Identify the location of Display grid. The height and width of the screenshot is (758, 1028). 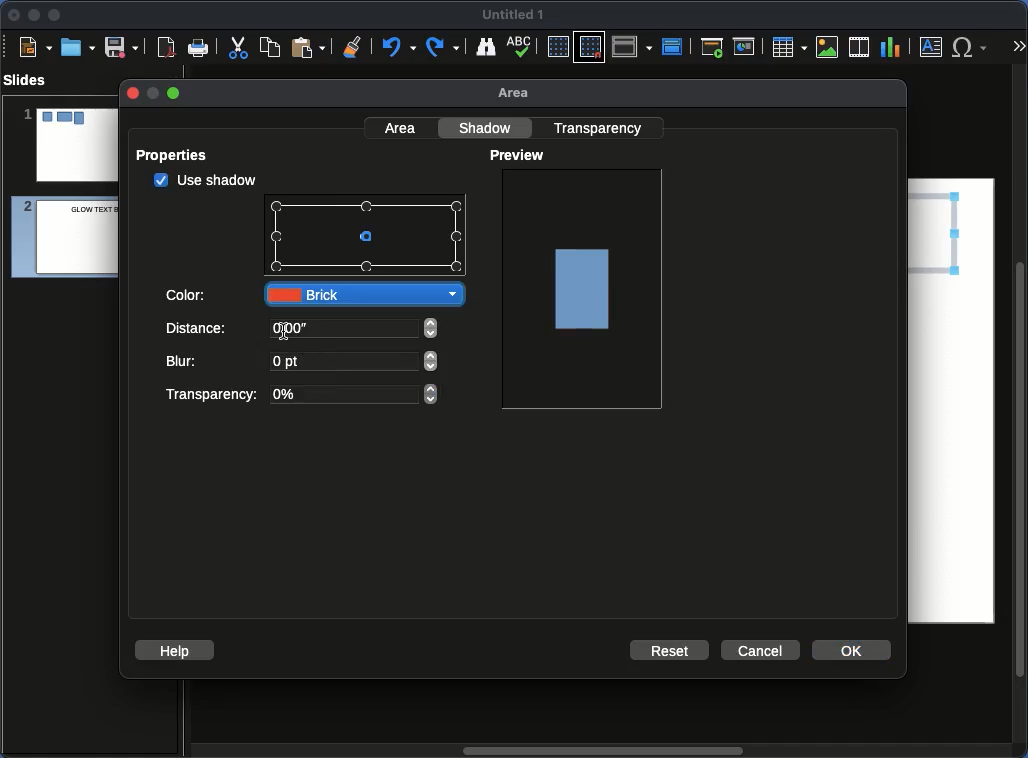
(557, 48).